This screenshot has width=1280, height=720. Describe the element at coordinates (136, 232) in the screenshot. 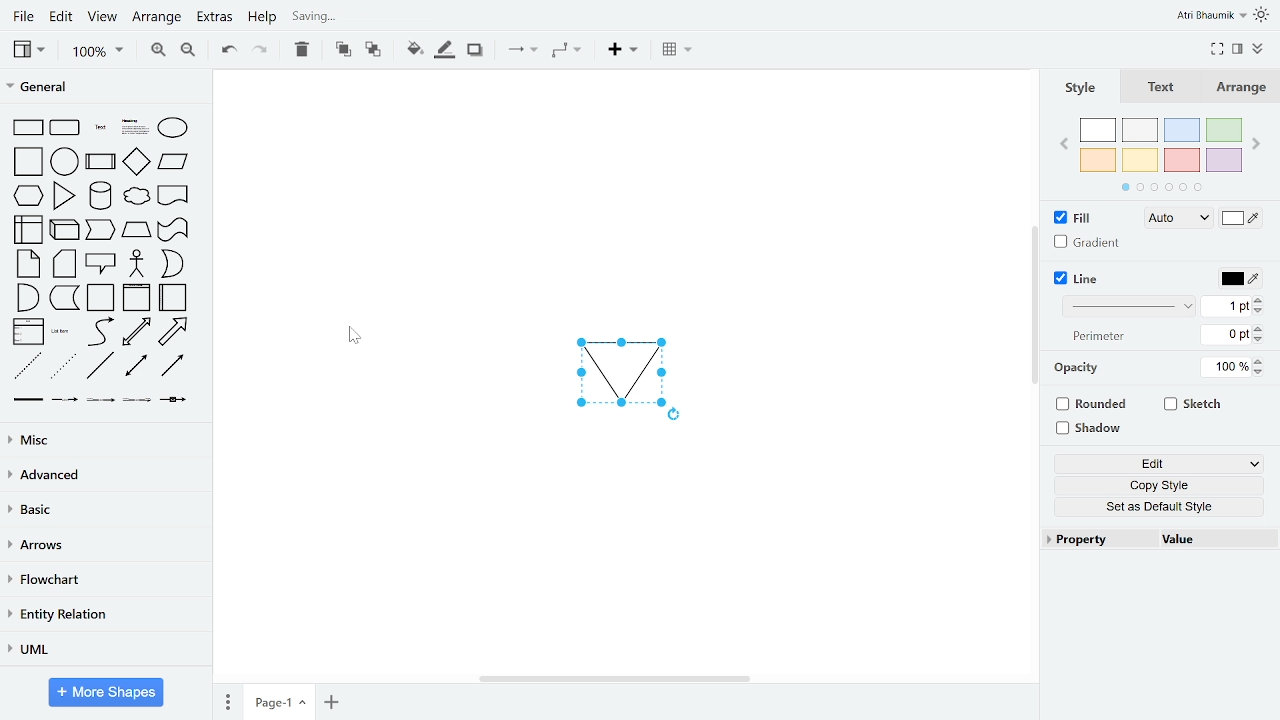

I see `trapezoid` at that location.